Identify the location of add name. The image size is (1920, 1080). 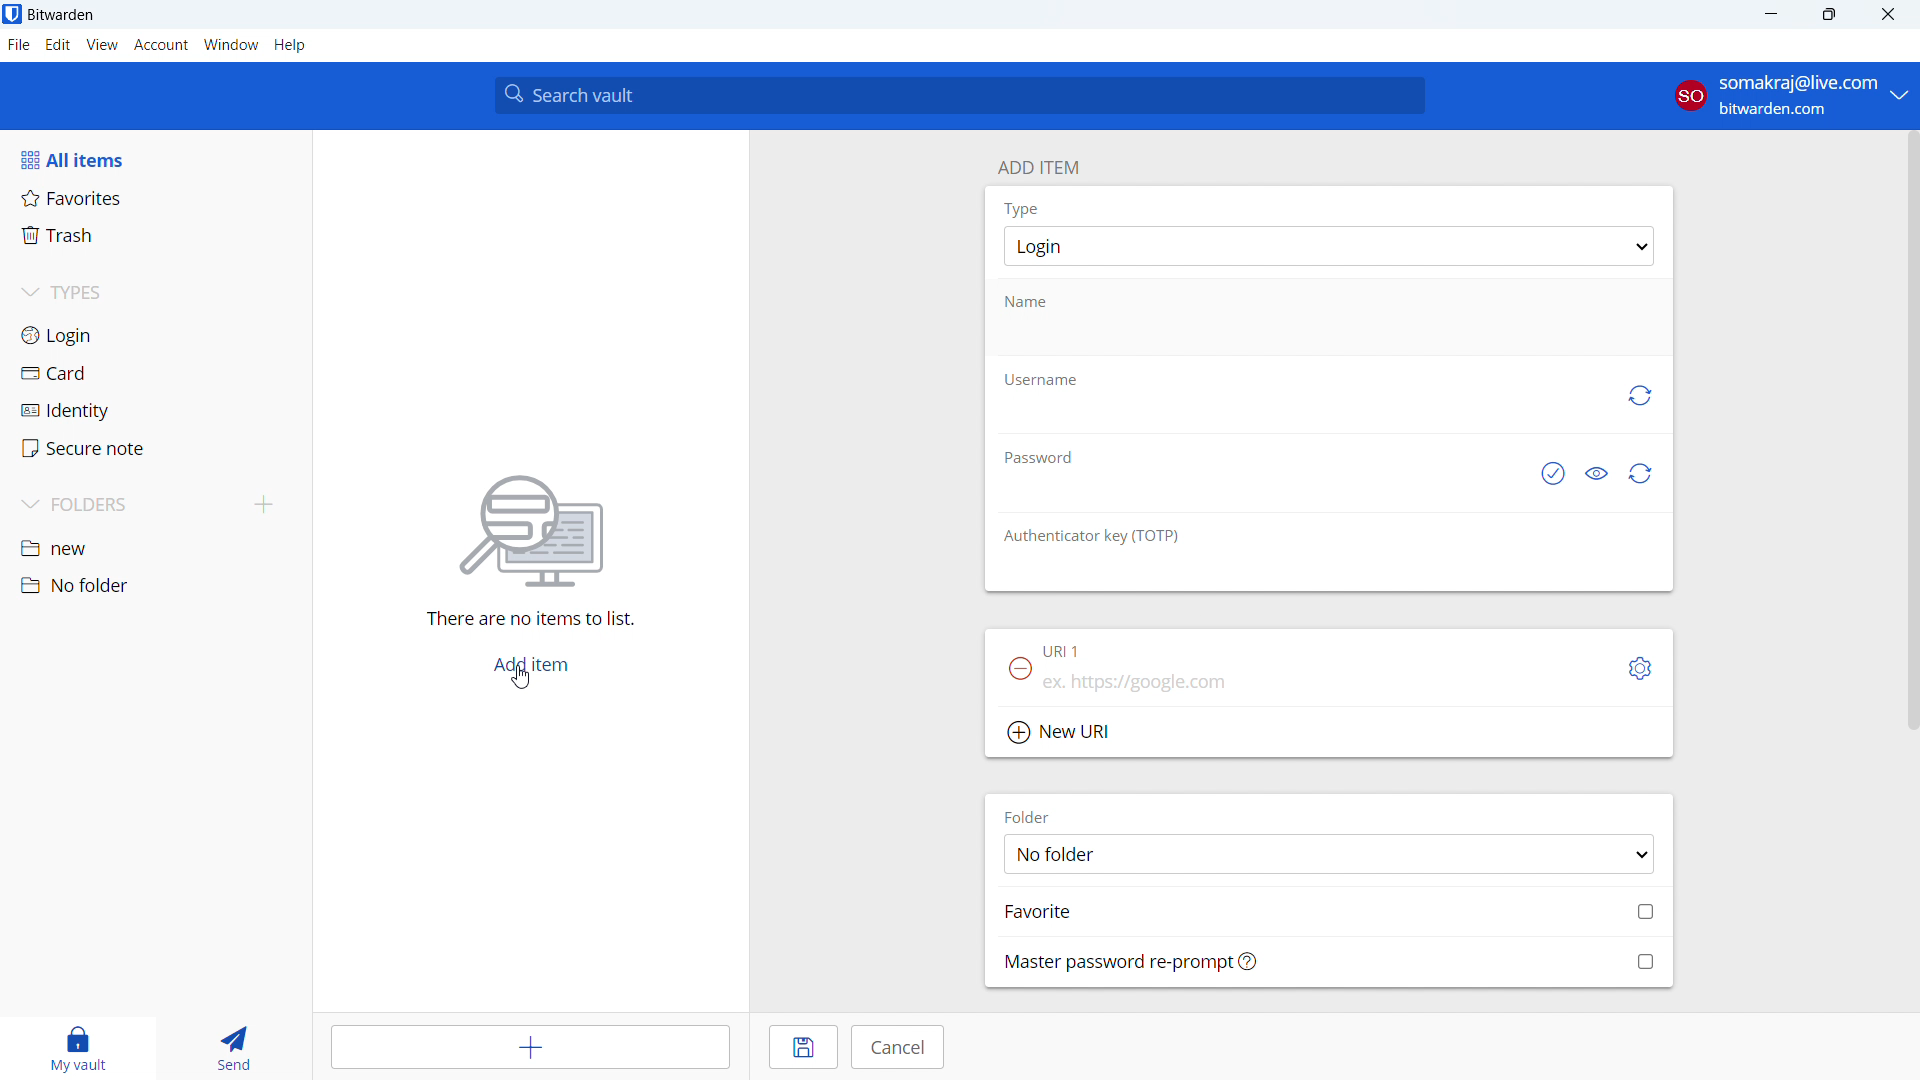
(1329, 336).